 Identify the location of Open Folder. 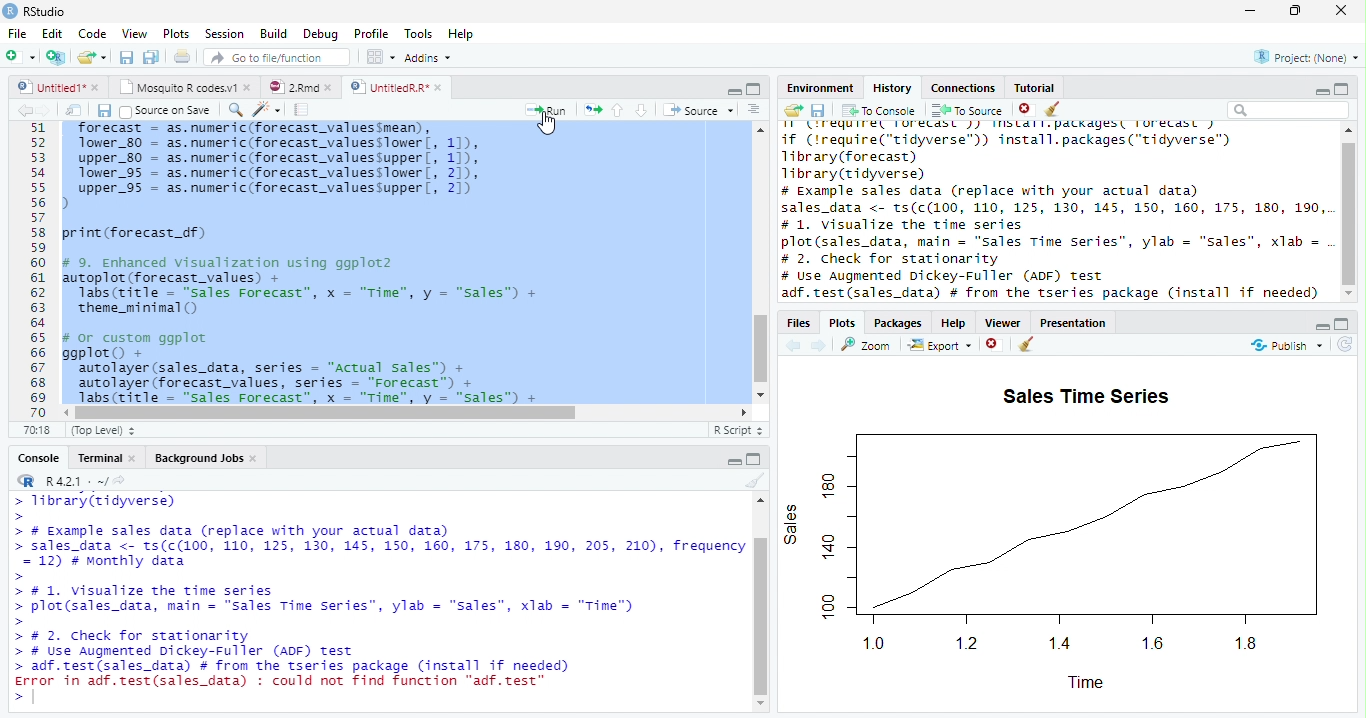
(93, 55).